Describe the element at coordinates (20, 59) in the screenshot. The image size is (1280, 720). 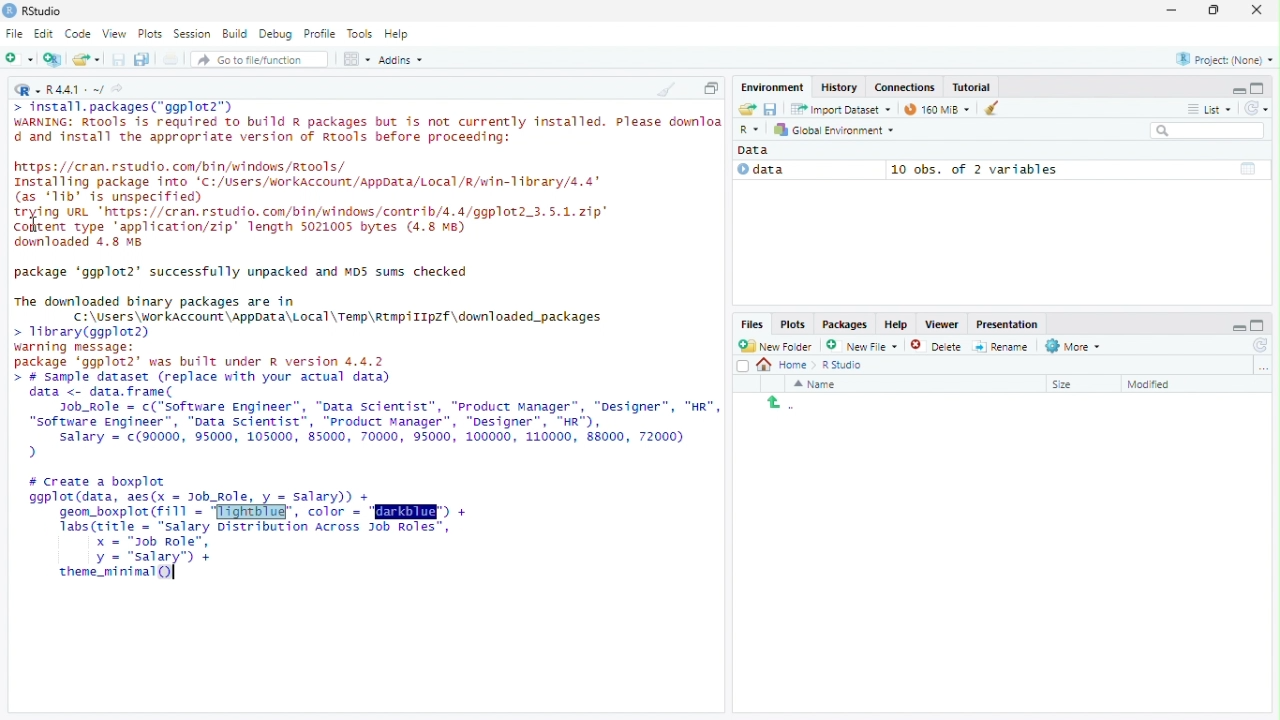
I see `Create a new file` at that location.